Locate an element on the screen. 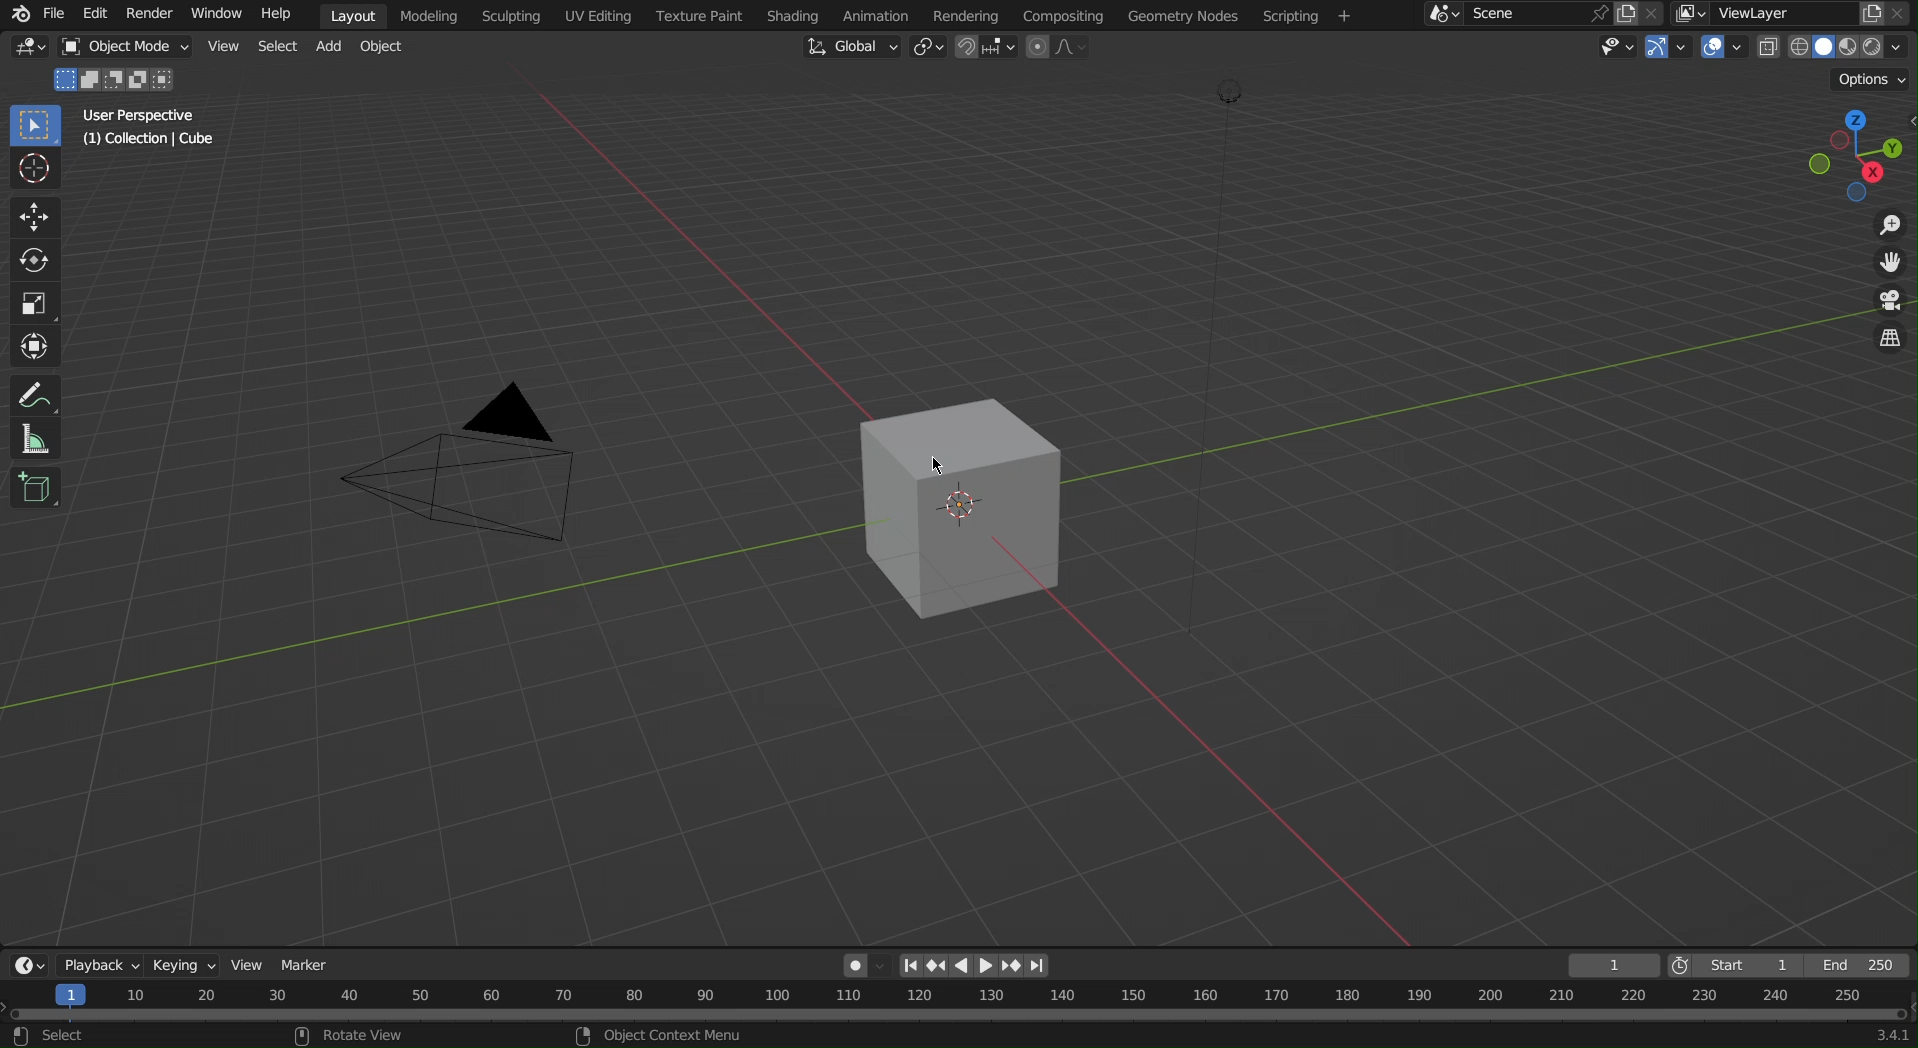 This screenshot has width=1918, height=1048. Camera View is located at coordinates (1890, 303).